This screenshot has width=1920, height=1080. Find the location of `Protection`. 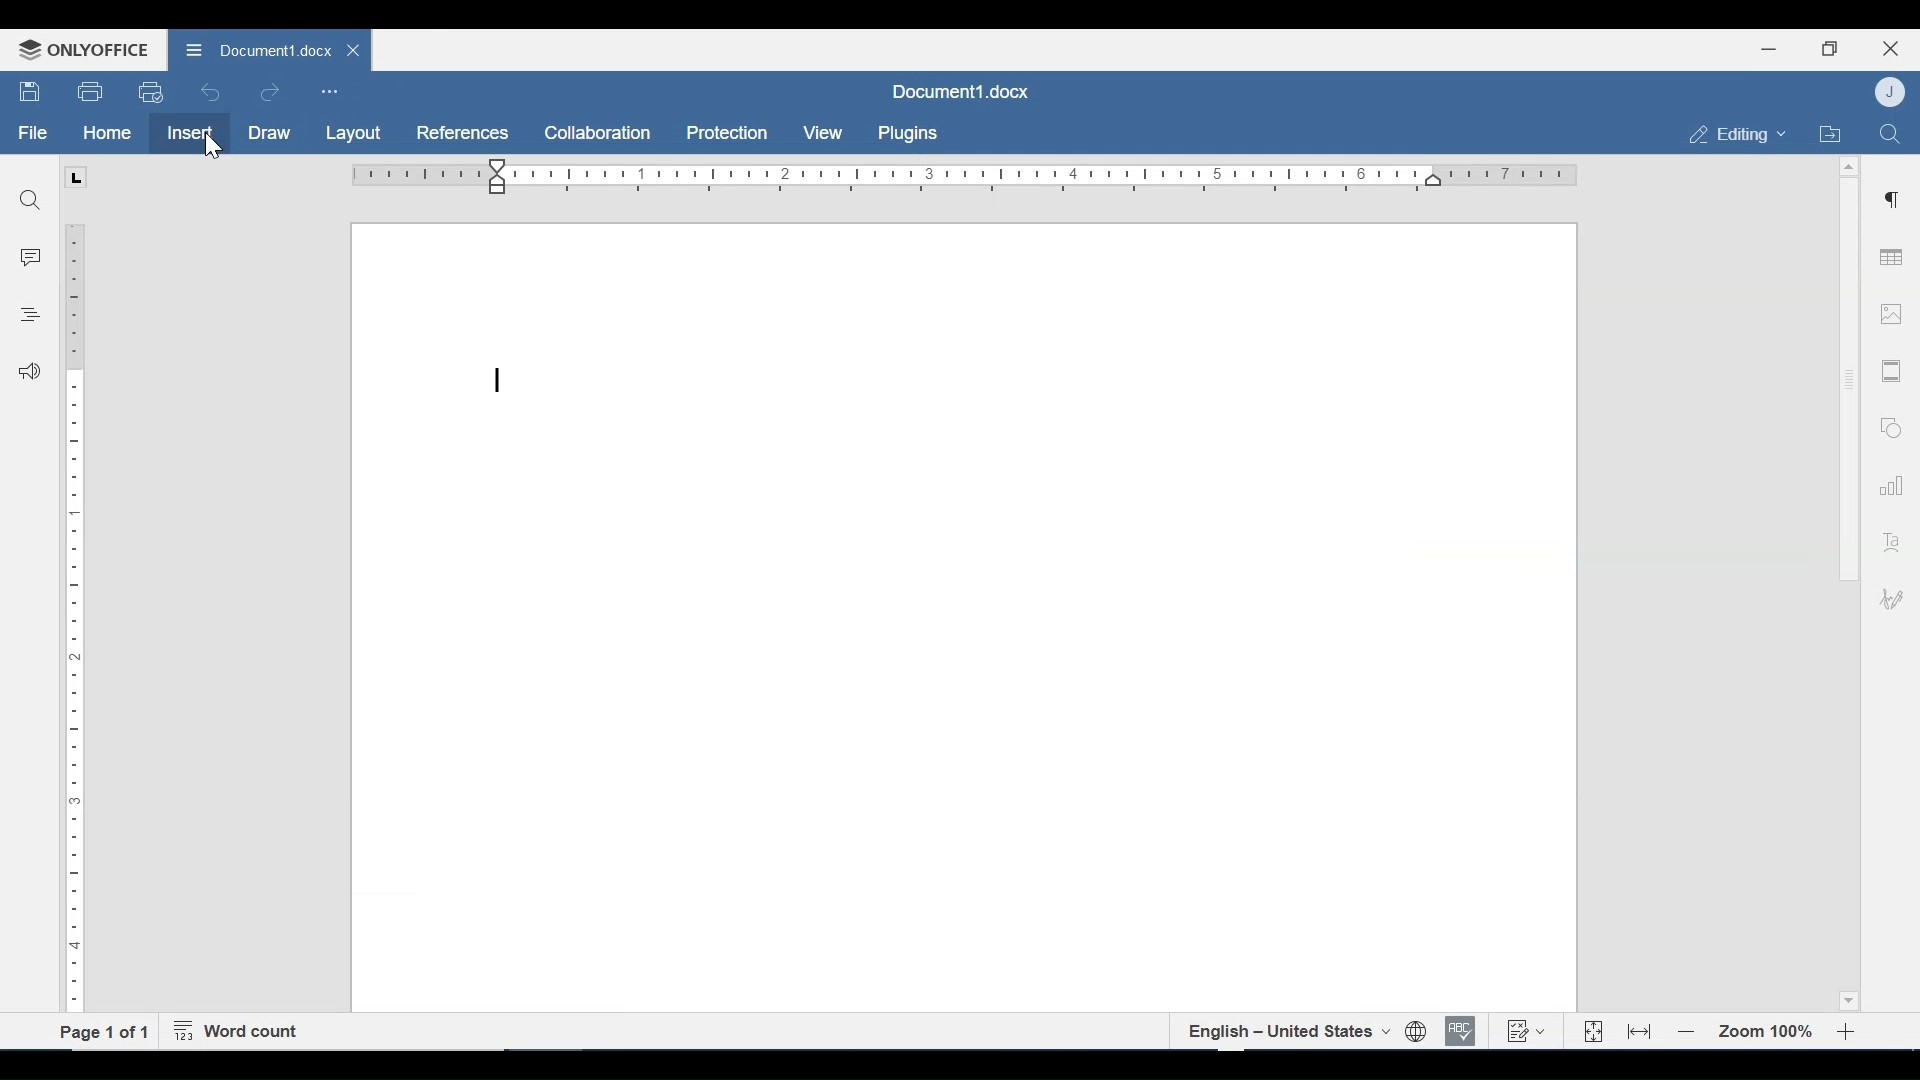

Protection is located at coordinates (727, 134).